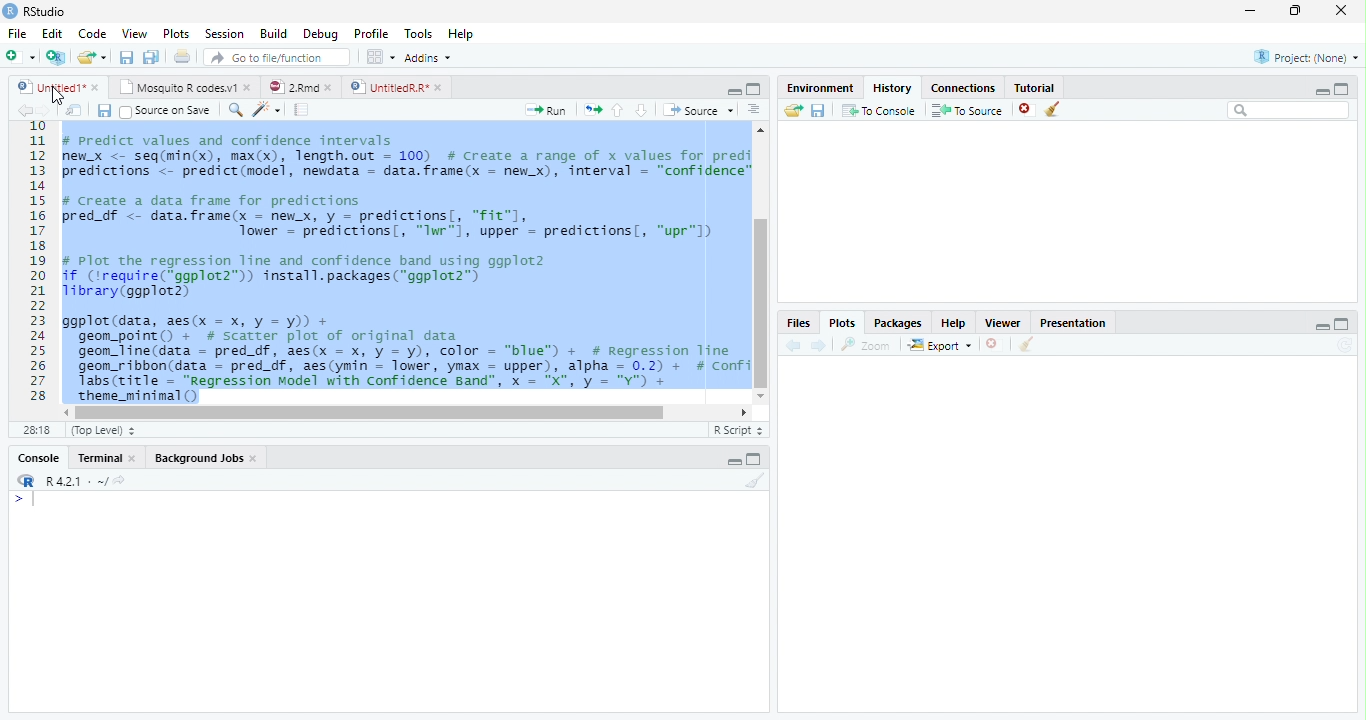  Describe the element at coordinates (820, 88) in the screenshot. I see `Environment` at that location.